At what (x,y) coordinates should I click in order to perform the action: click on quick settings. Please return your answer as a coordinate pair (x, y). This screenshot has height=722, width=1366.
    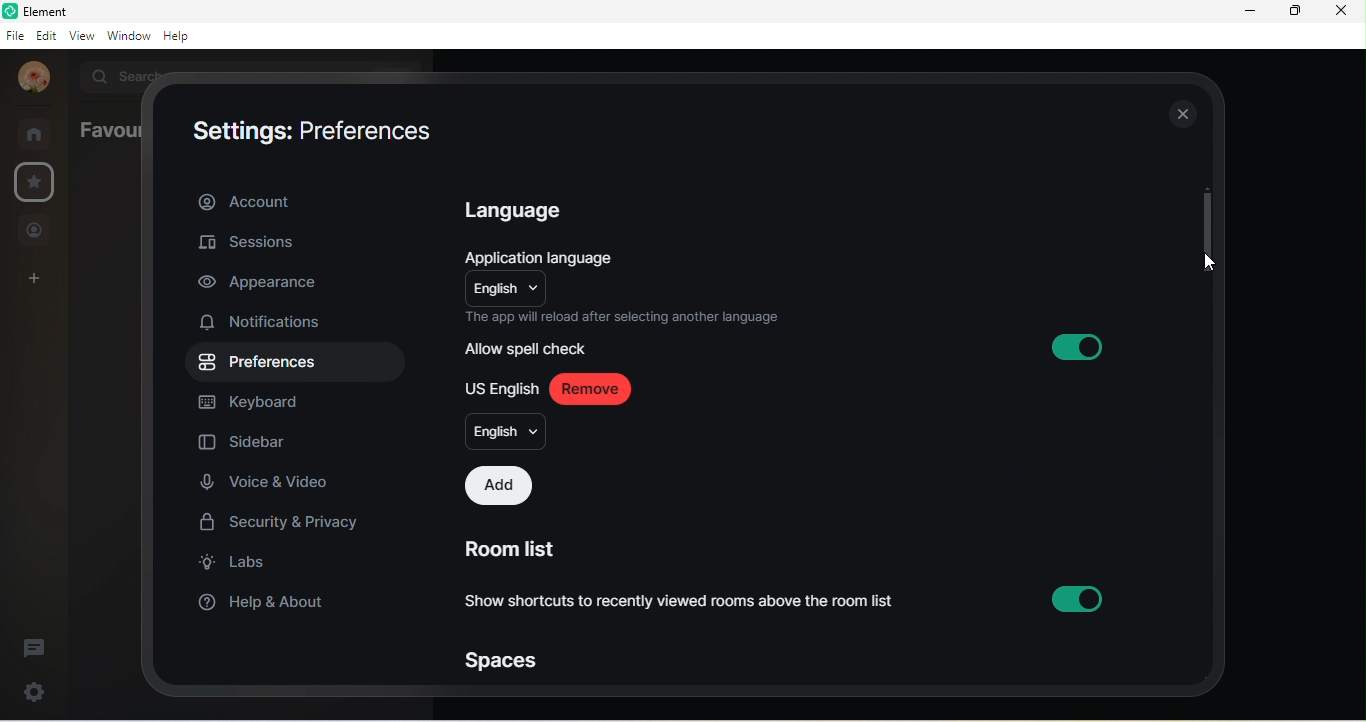
    Looking at the image, I should click on (27, 692).